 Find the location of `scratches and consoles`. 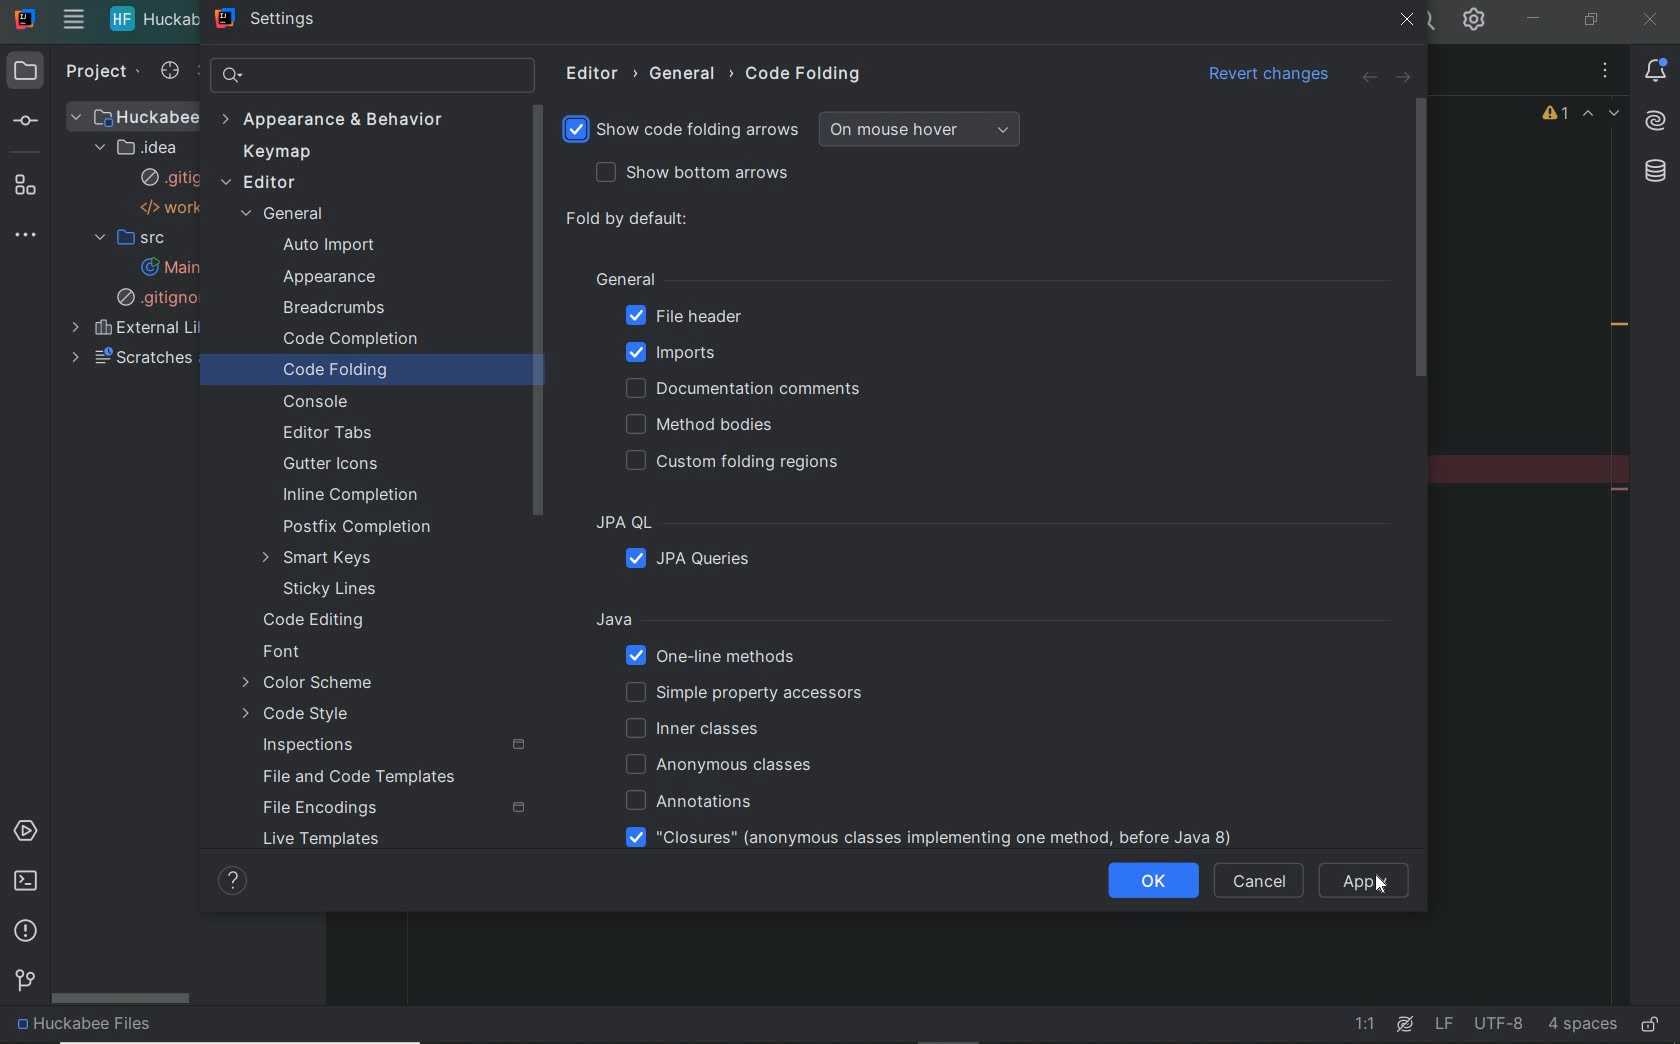

scratches and consoles is located at coordinates (135, 361).